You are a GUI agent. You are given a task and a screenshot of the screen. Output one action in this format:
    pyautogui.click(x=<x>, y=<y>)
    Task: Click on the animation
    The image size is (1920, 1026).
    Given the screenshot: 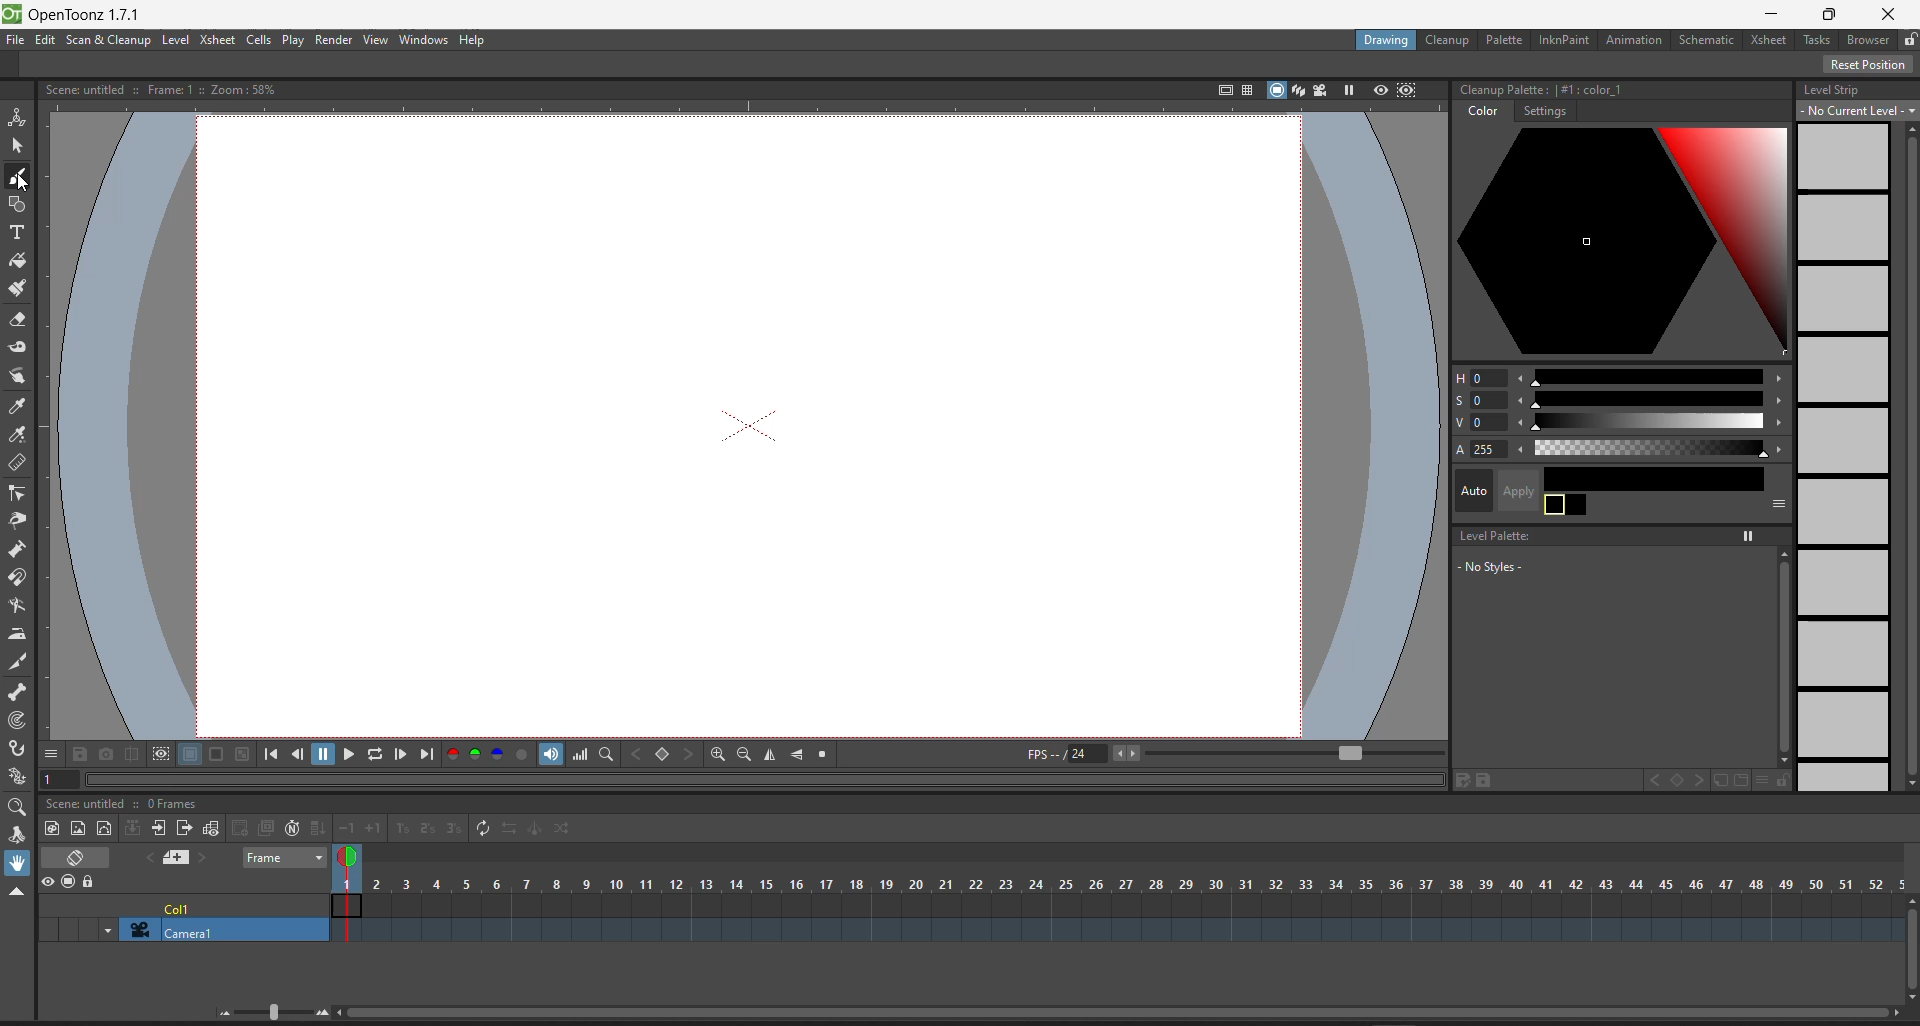 What is the action you would take?
    pyautogui.click(x=1635, y=39)
    